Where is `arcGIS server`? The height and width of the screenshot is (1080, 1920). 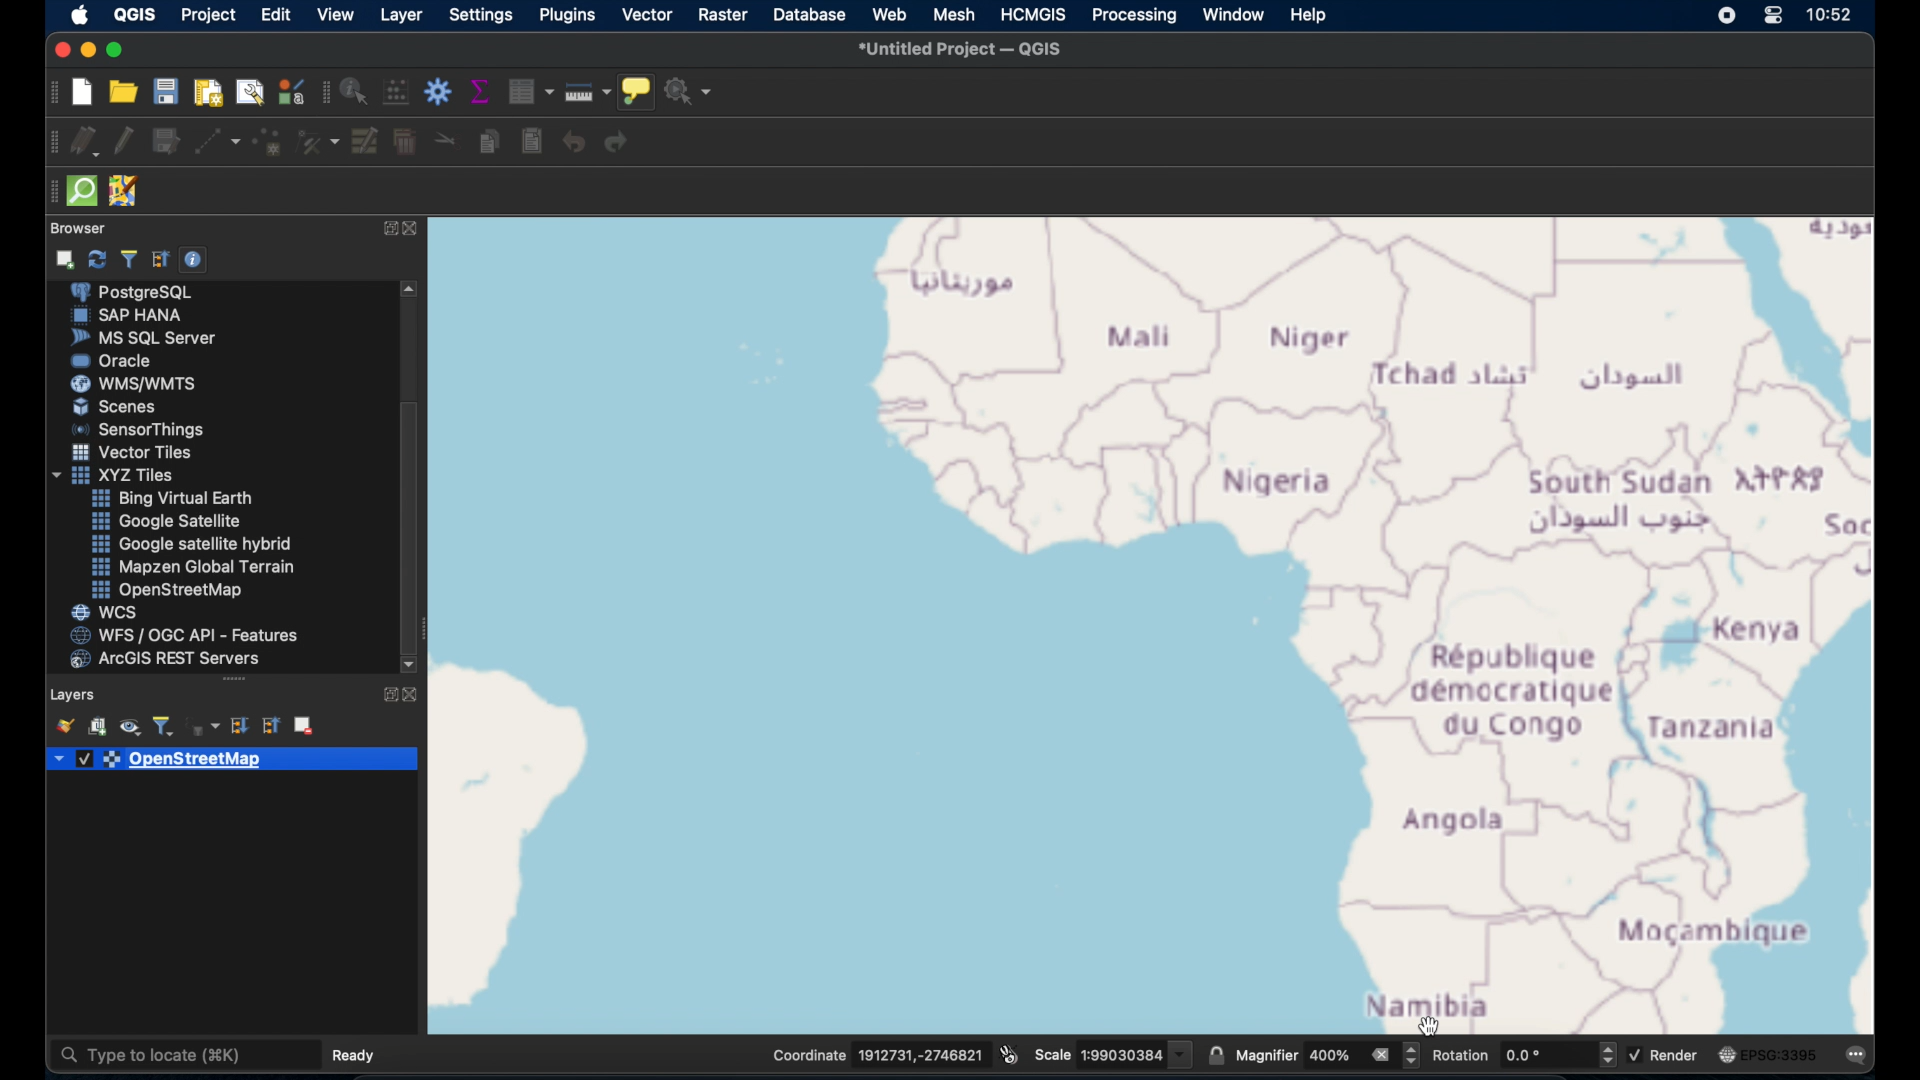 arcGIS server is located at coordinates (167, 659).